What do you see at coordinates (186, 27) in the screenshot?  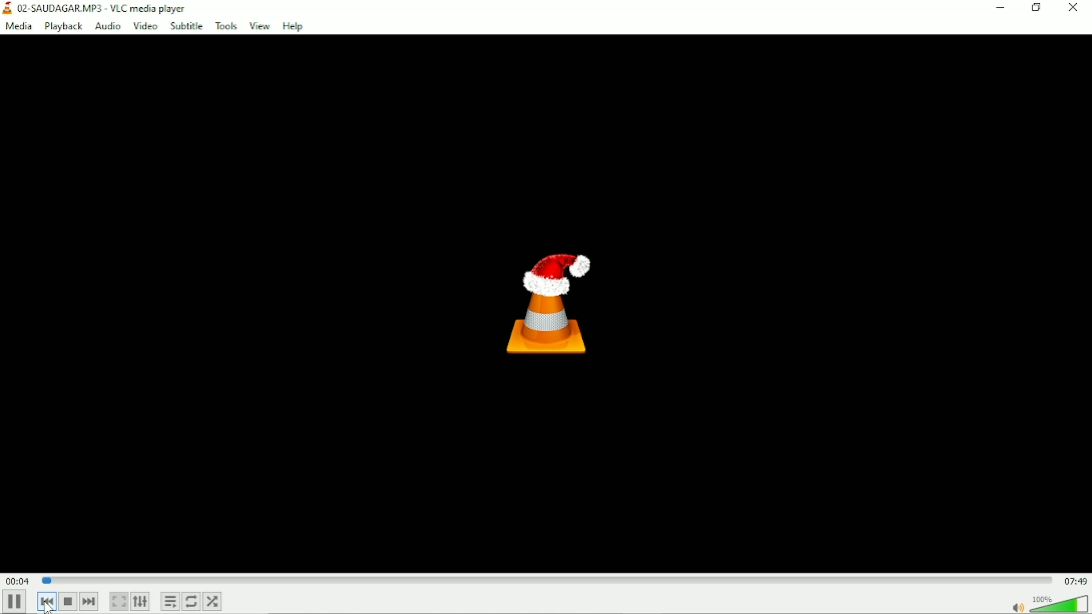 I see `Subtitle` at bounding box center [186, 27].